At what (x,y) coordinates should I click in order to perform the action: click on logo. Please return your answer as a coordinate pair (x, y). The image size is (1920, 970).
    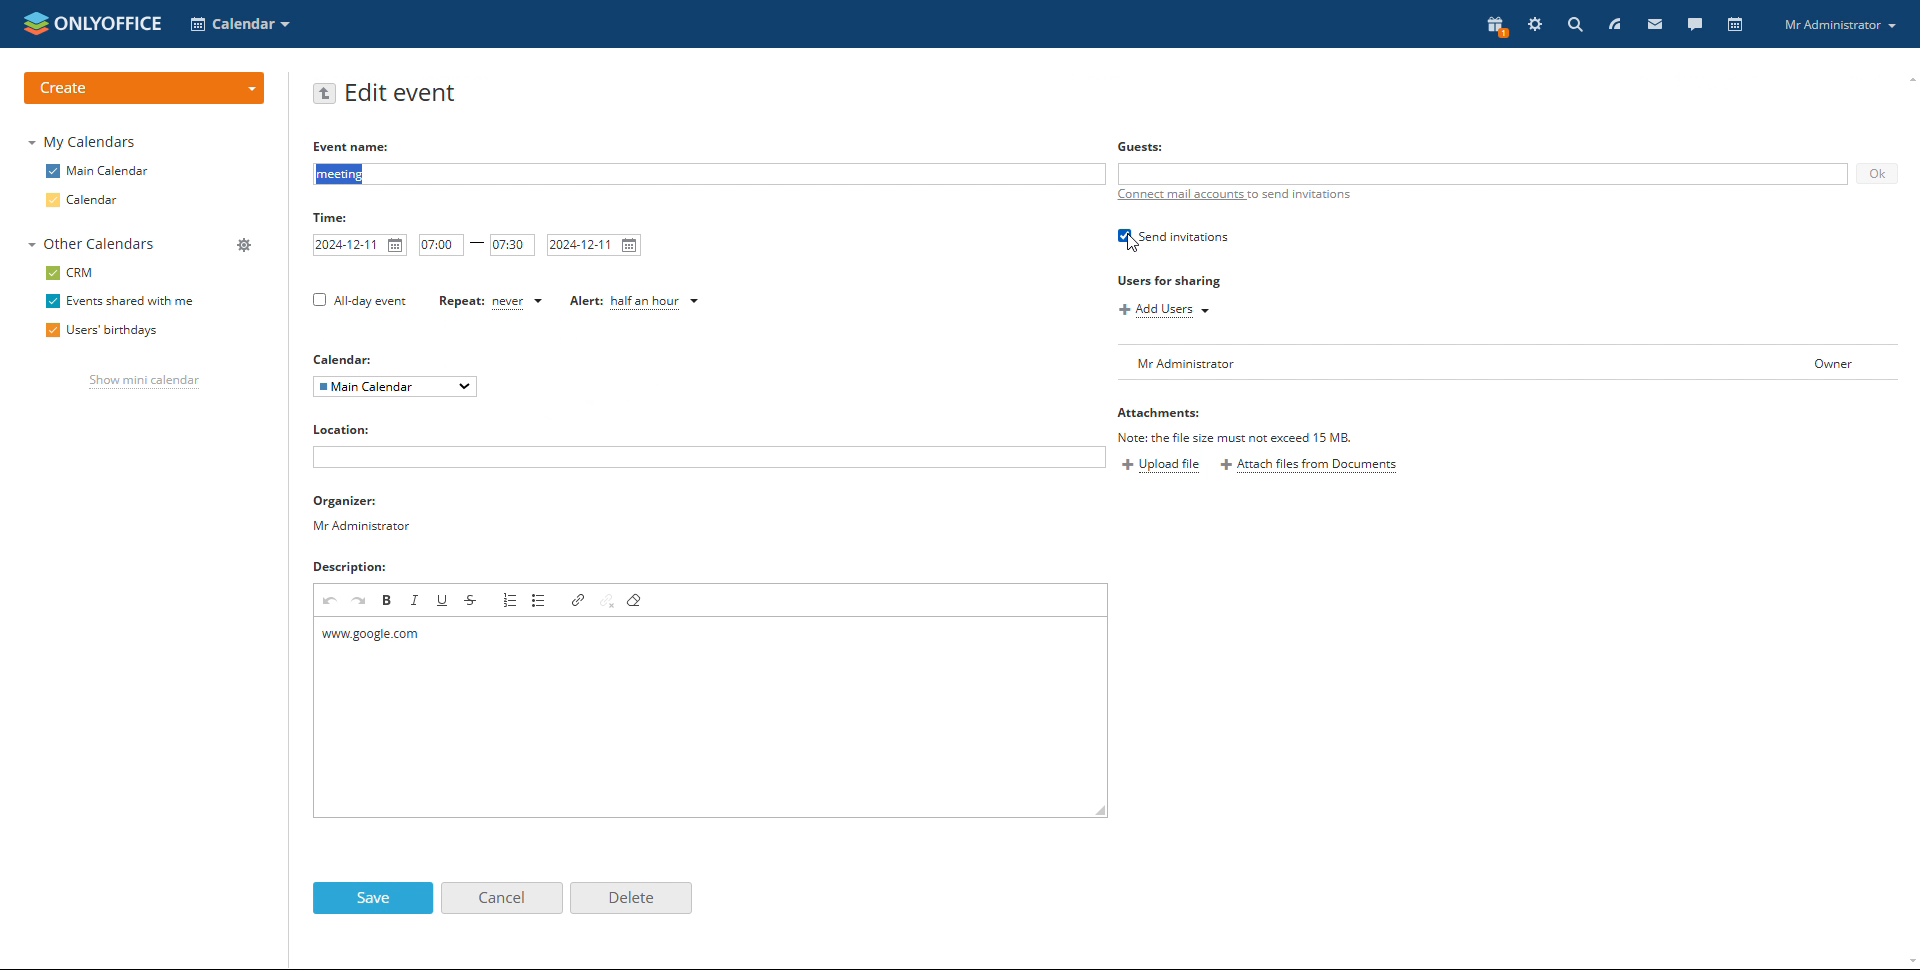
    Looking at the image, I should click on (93, 23).